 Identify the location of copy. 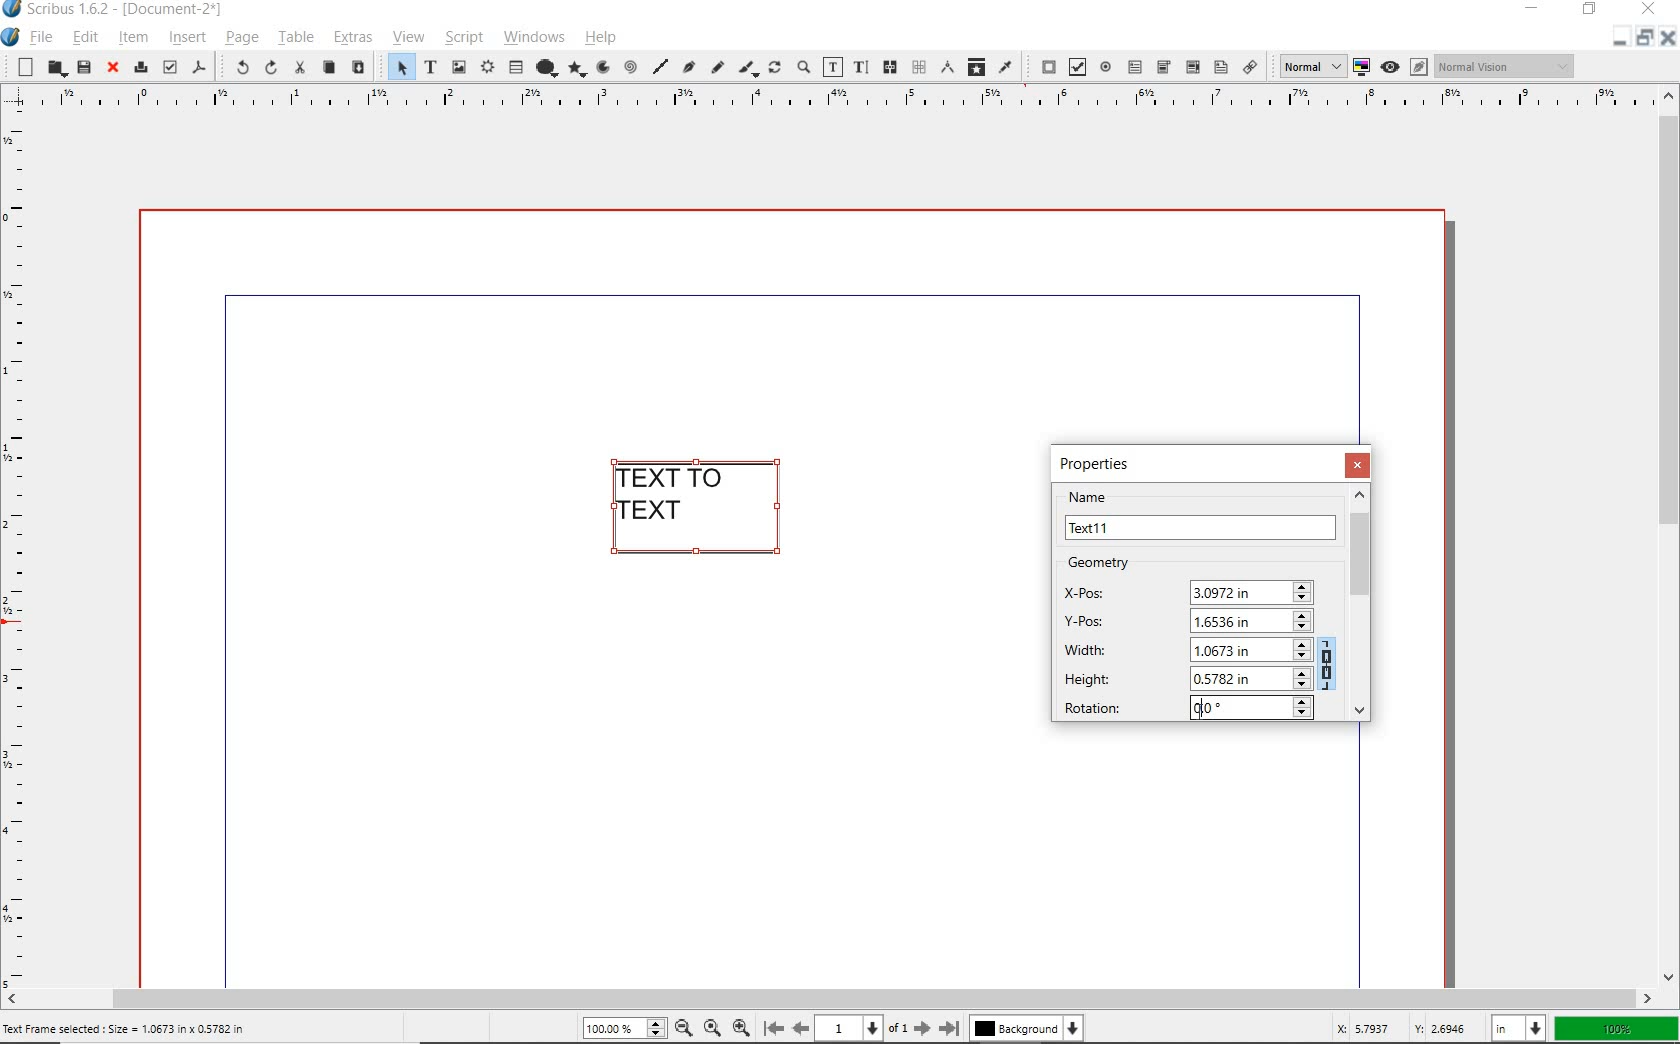
(330, 69).